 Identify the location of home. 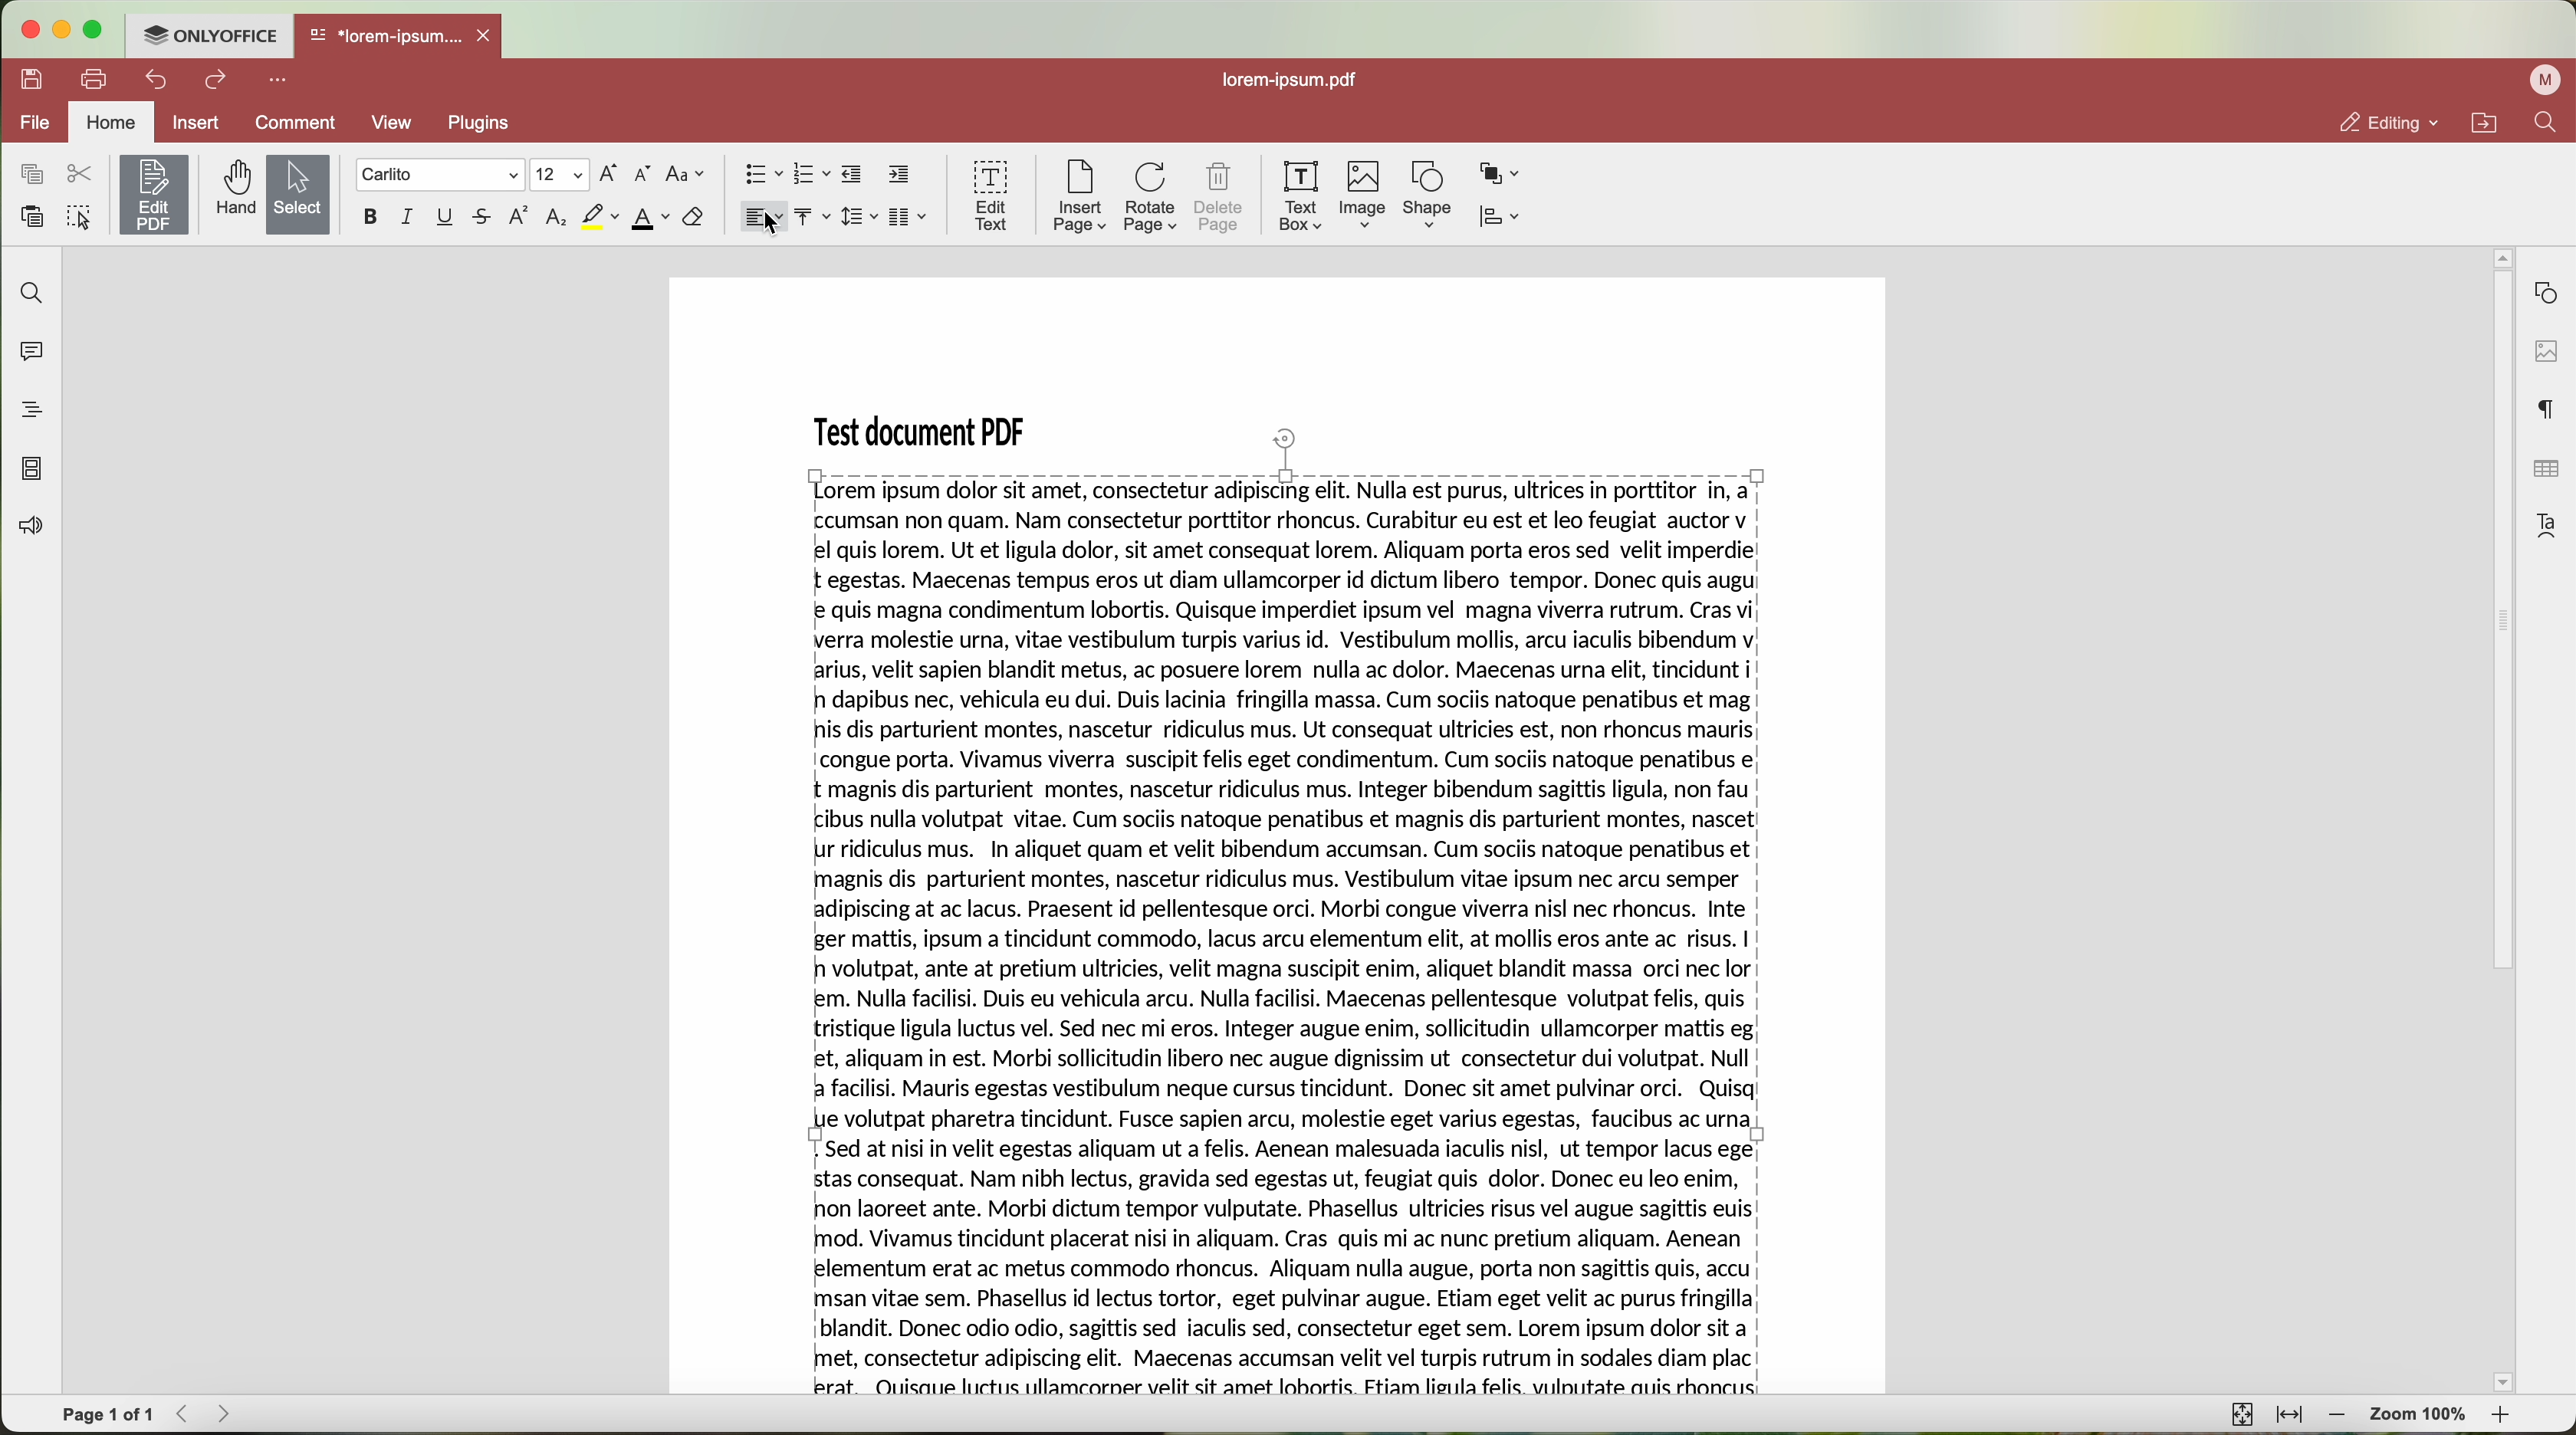
(111, 121).